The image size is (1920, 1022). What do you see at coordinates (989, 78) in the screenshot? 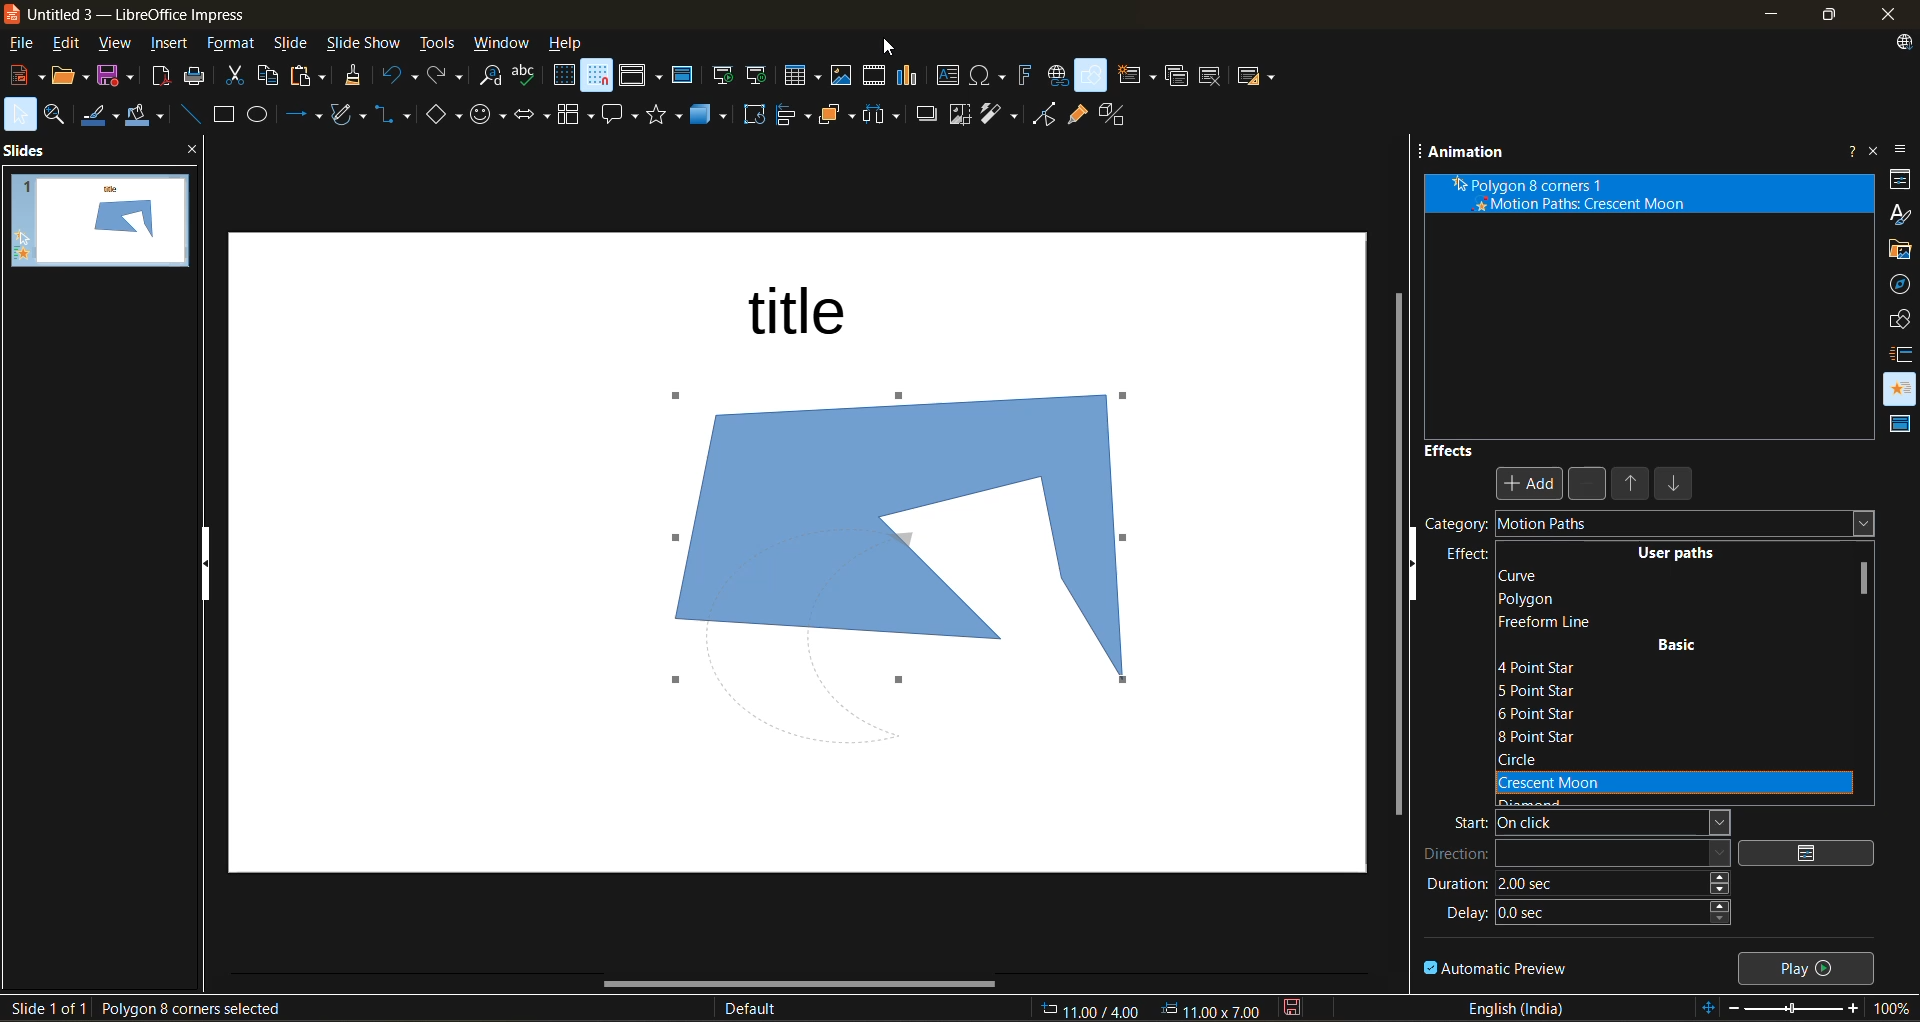
I see `insert special characters` at bounding box center [989, 78].